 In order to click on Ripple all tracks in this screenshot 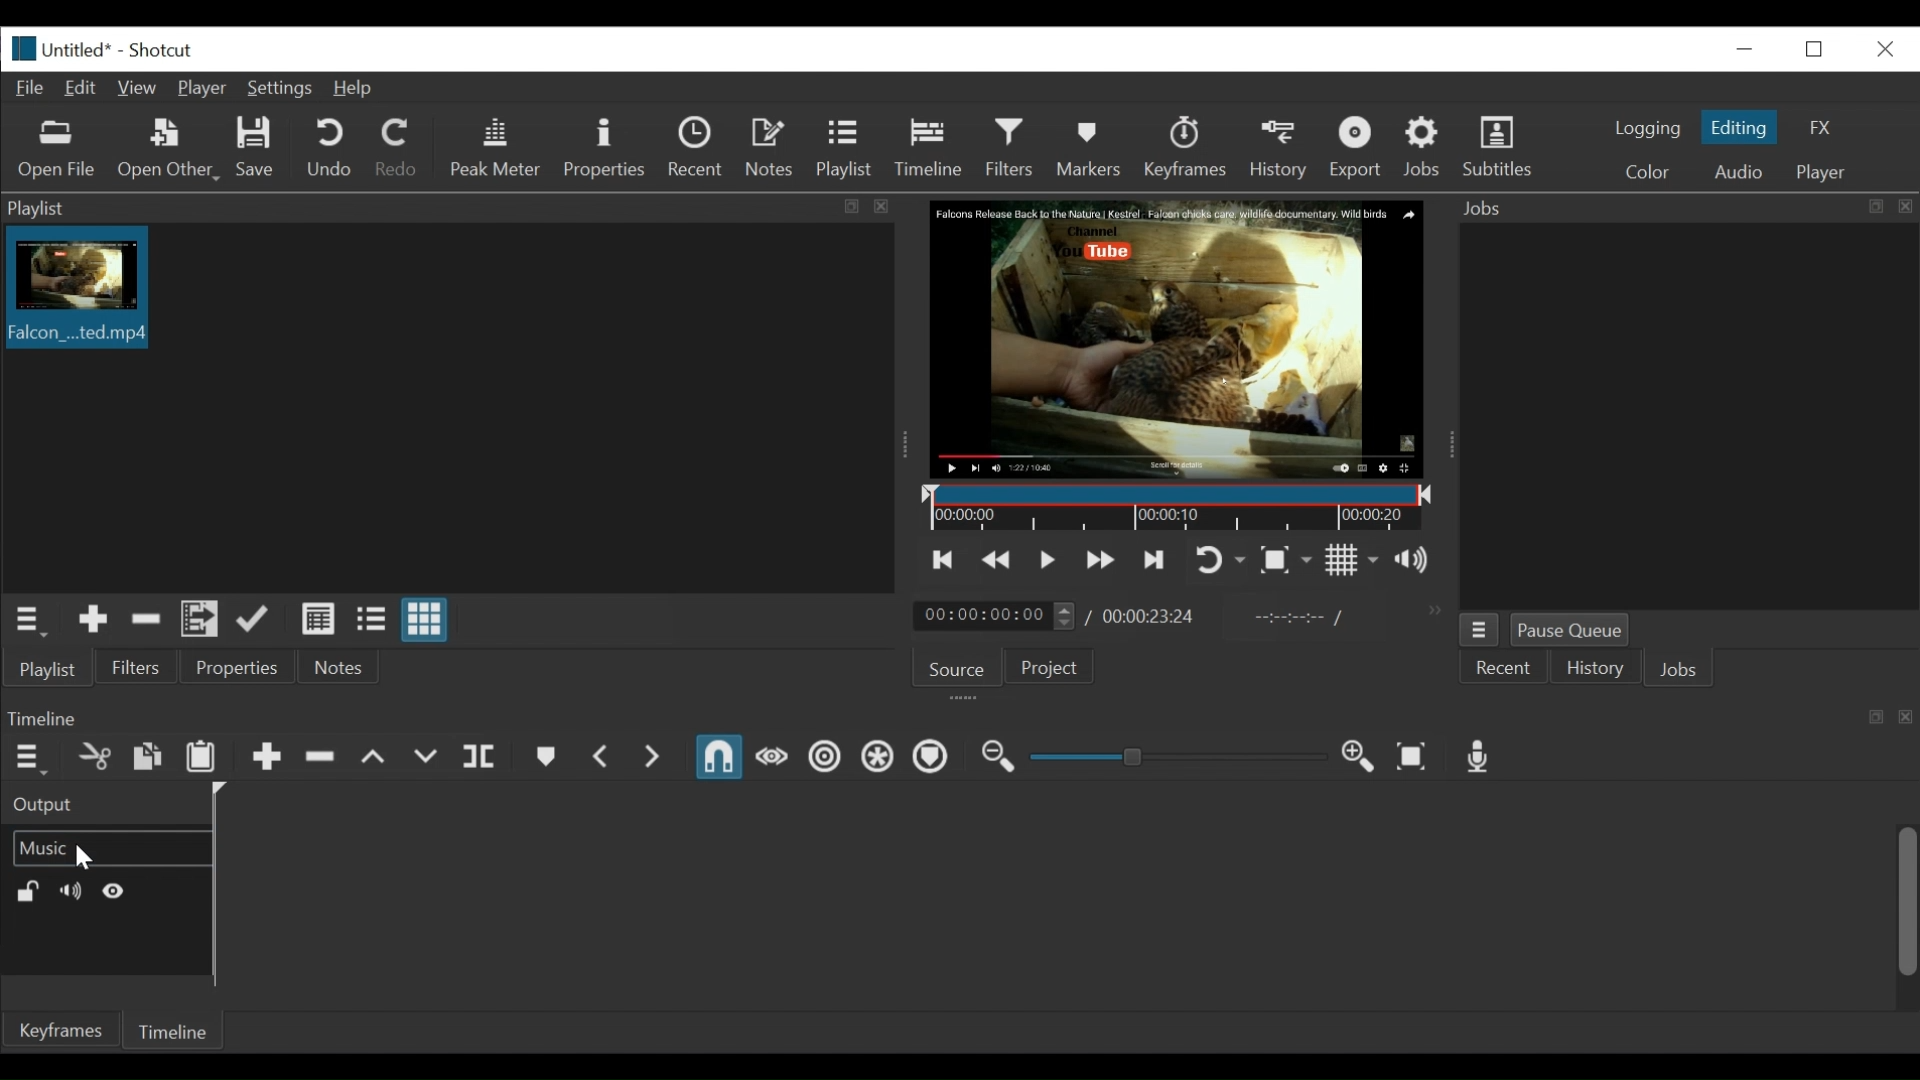, I will do `click(877, 757)`.